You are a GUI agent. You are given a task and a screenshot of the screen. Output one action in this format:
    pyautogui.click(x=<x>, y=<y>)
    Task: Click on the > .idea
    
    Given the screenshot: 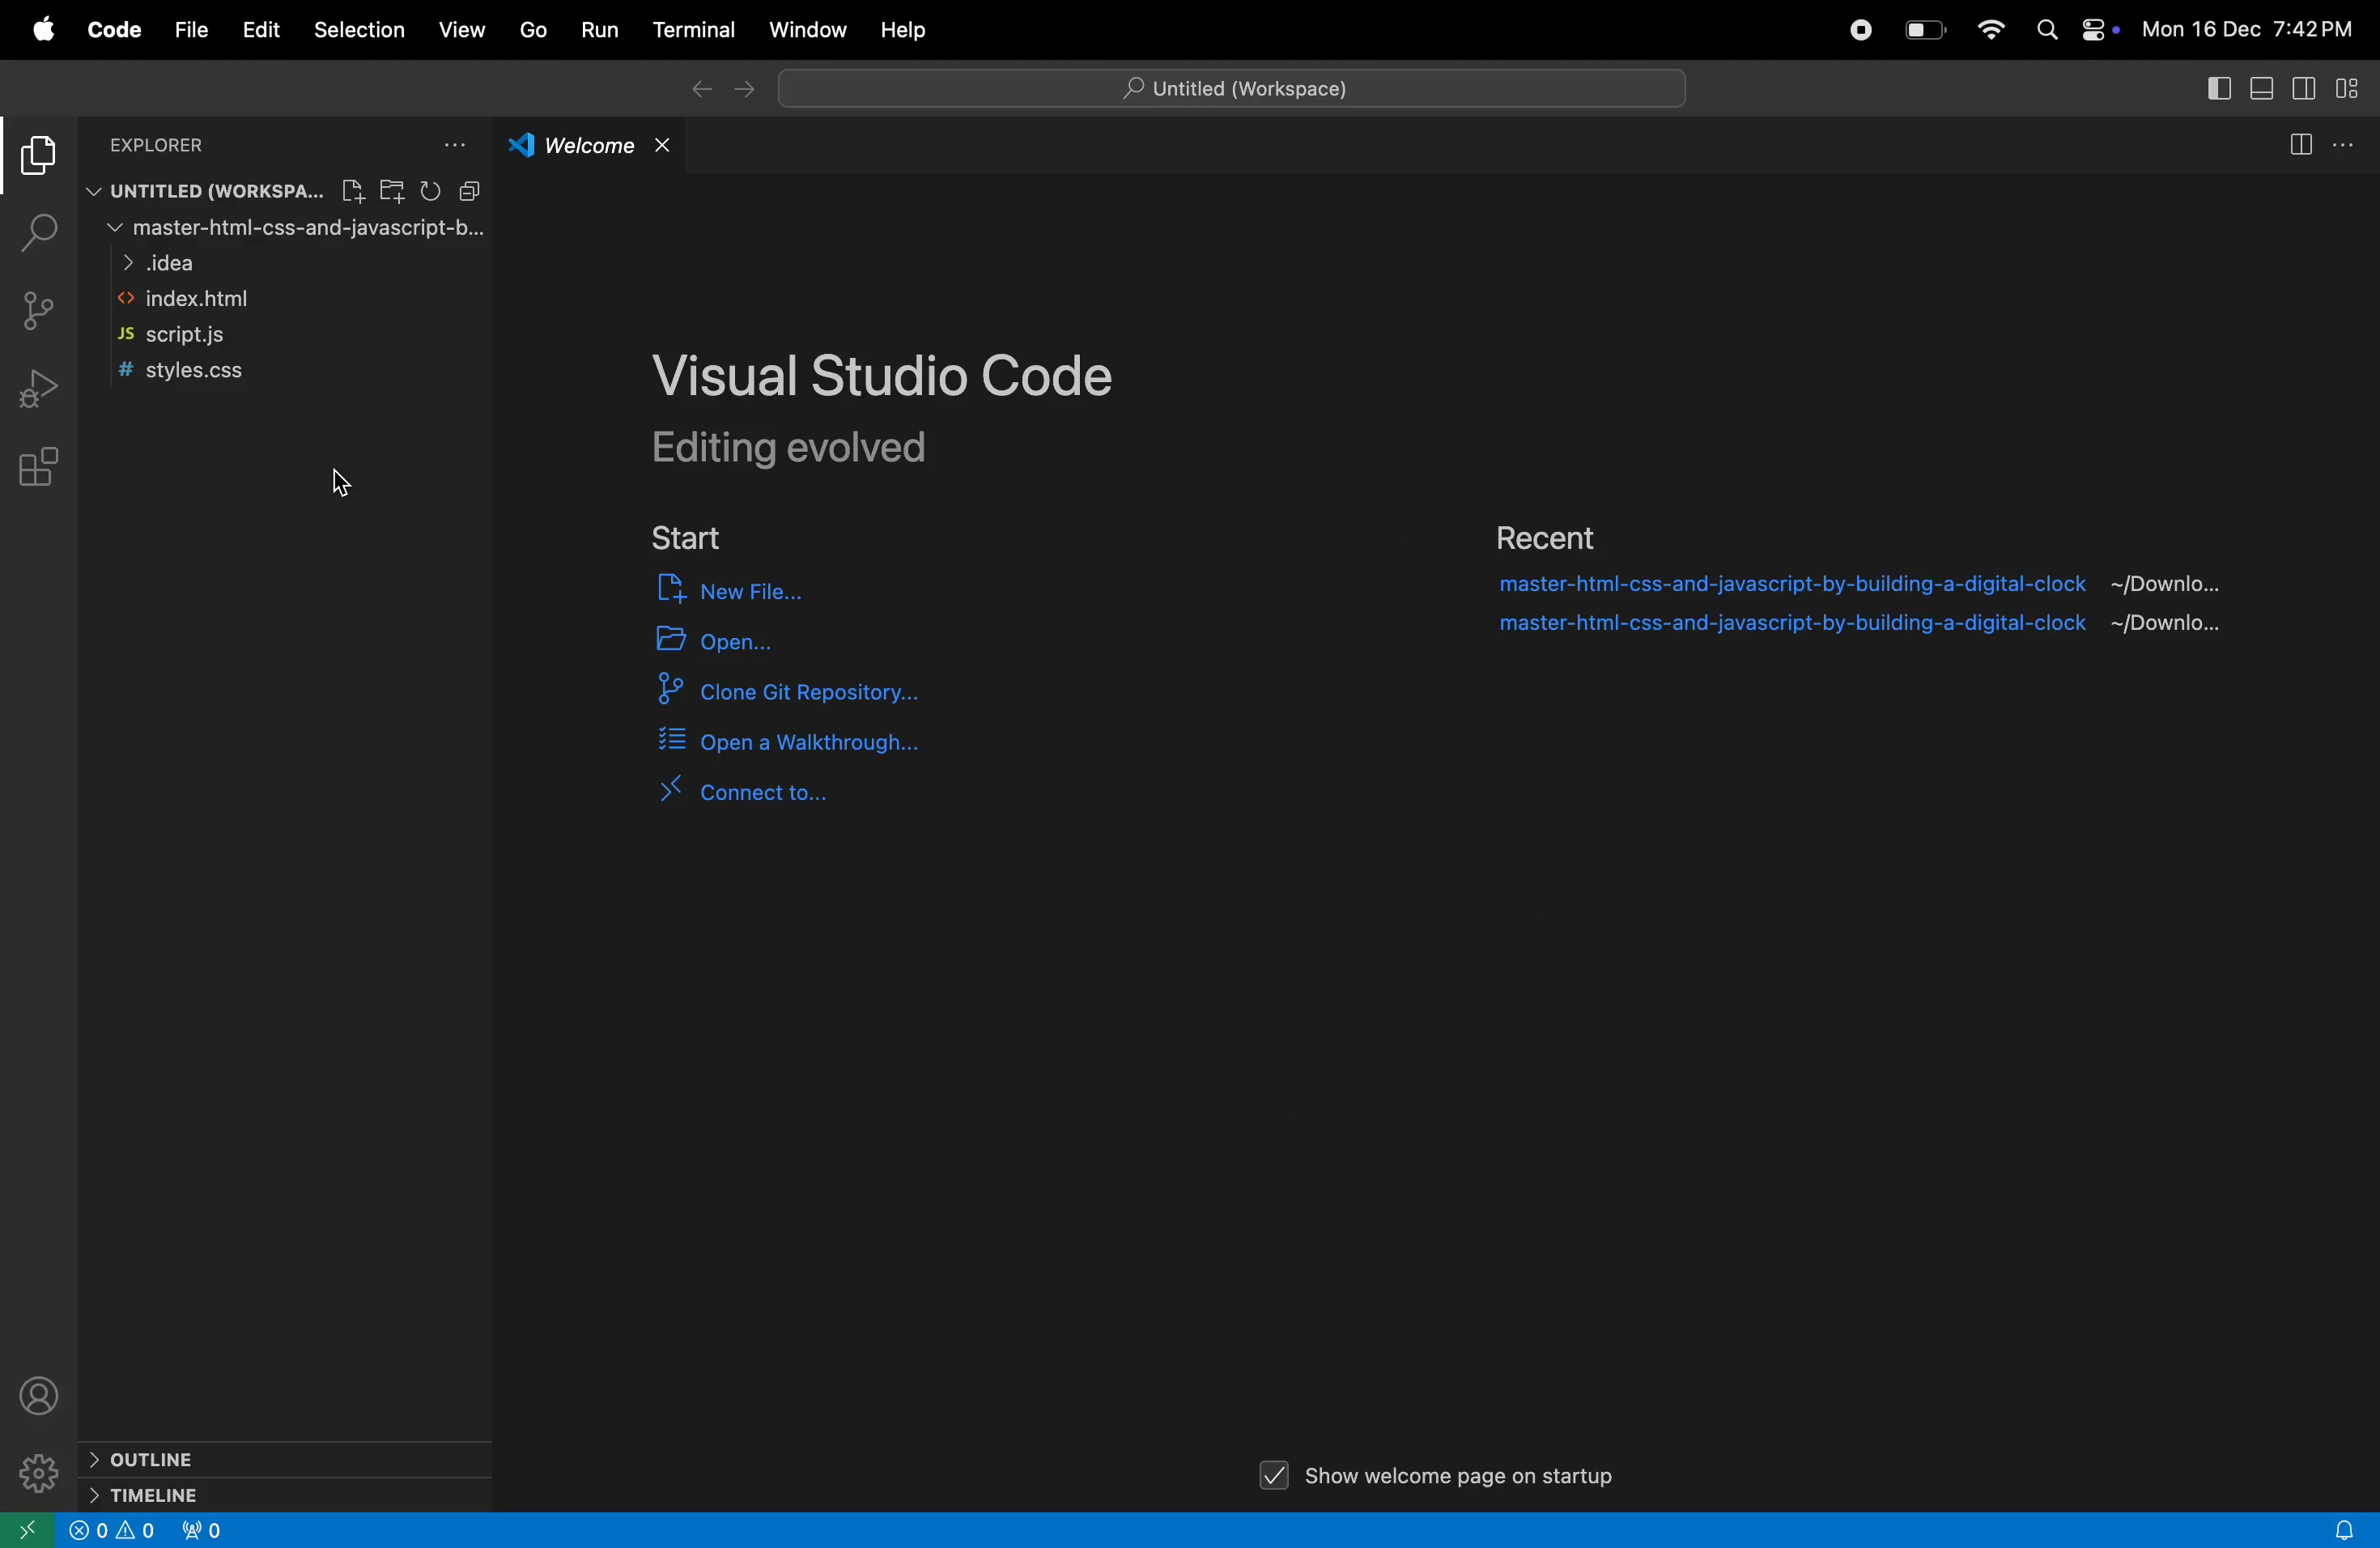 What is the action you would take?
    pyautogui.click(x=163, y=262)
    